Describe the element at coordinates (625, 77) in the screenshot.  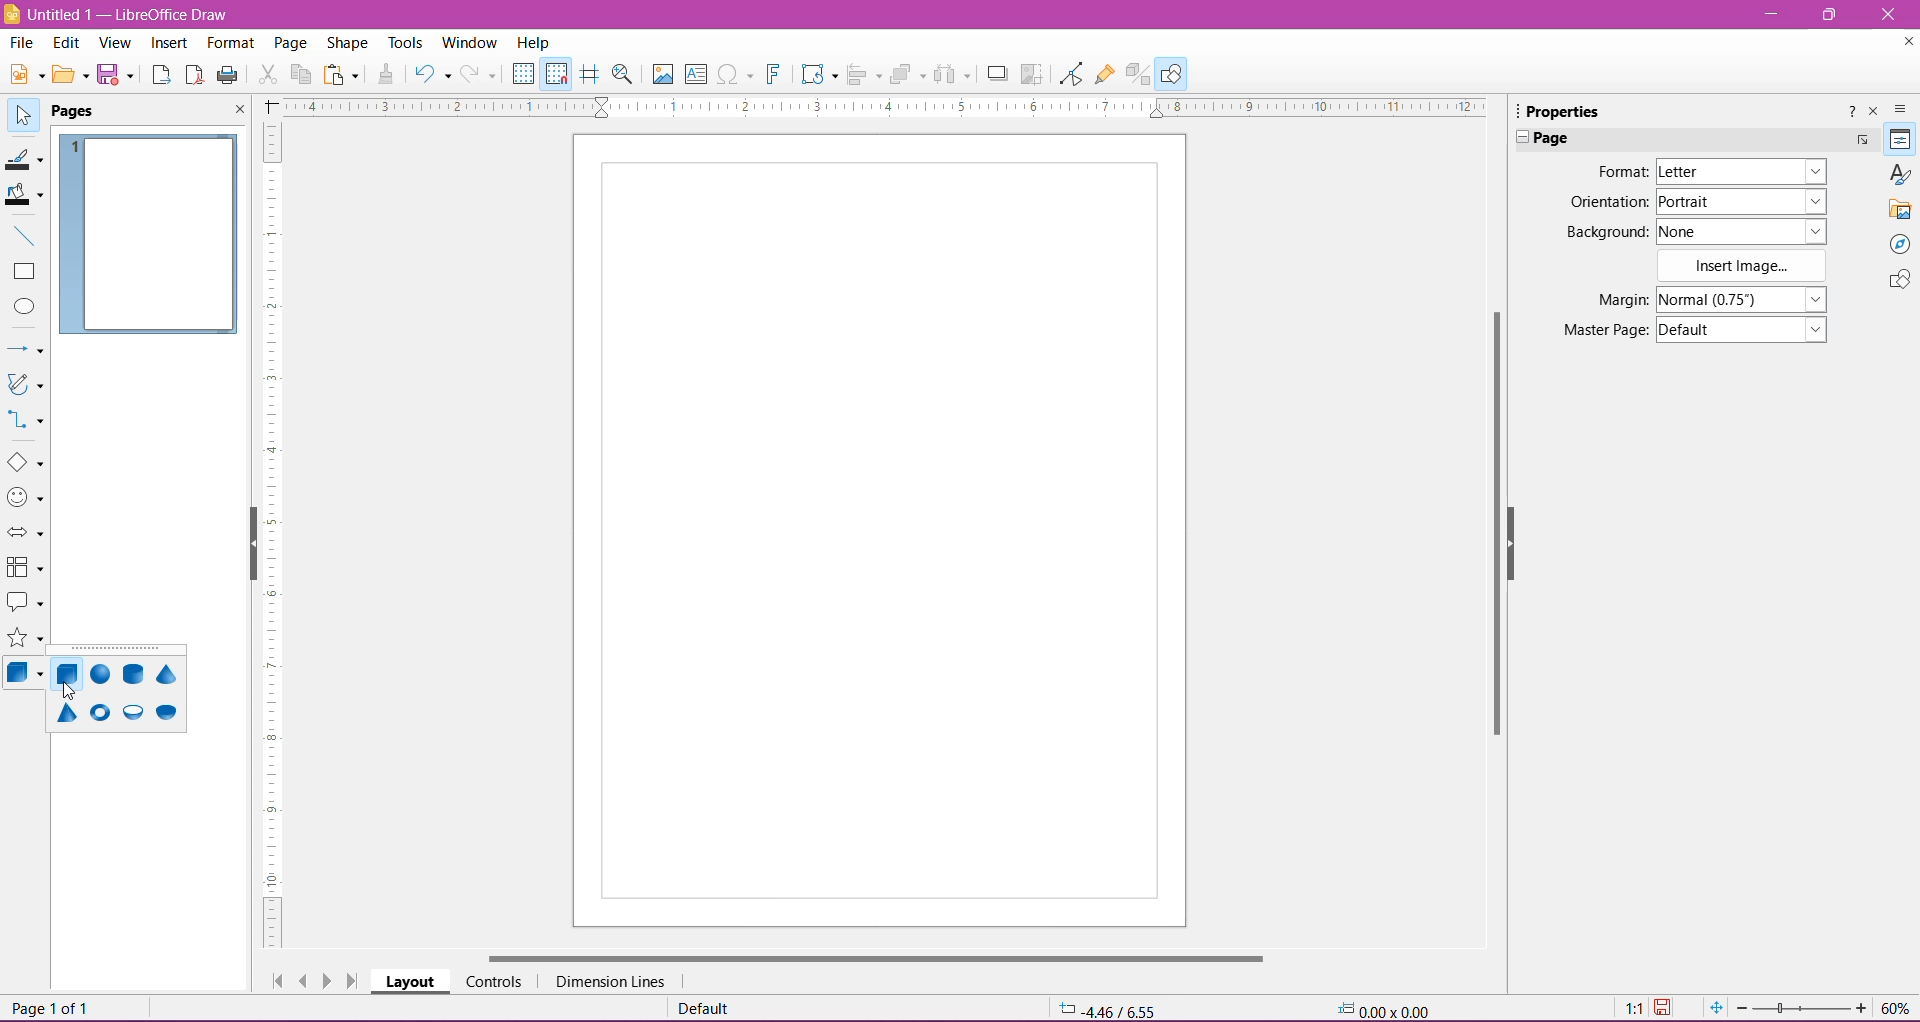
I see `Zoom and Pan` at that location.